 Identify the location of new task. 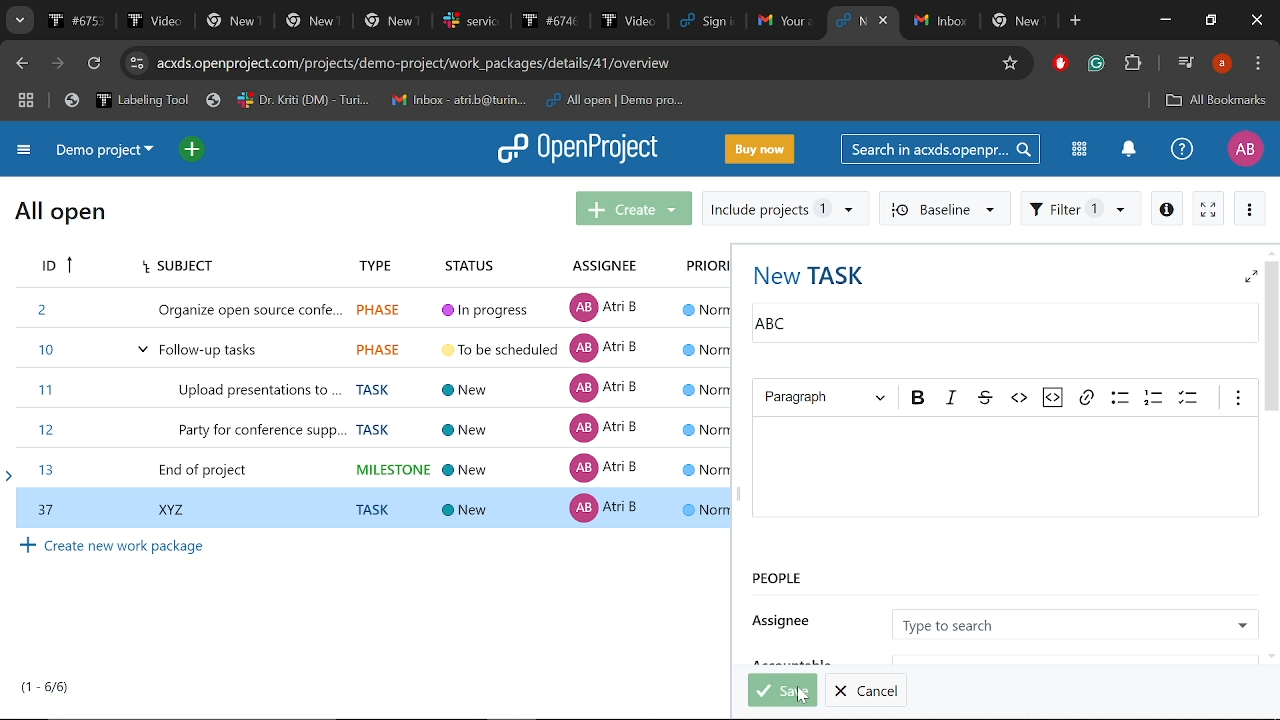
(810, 273).